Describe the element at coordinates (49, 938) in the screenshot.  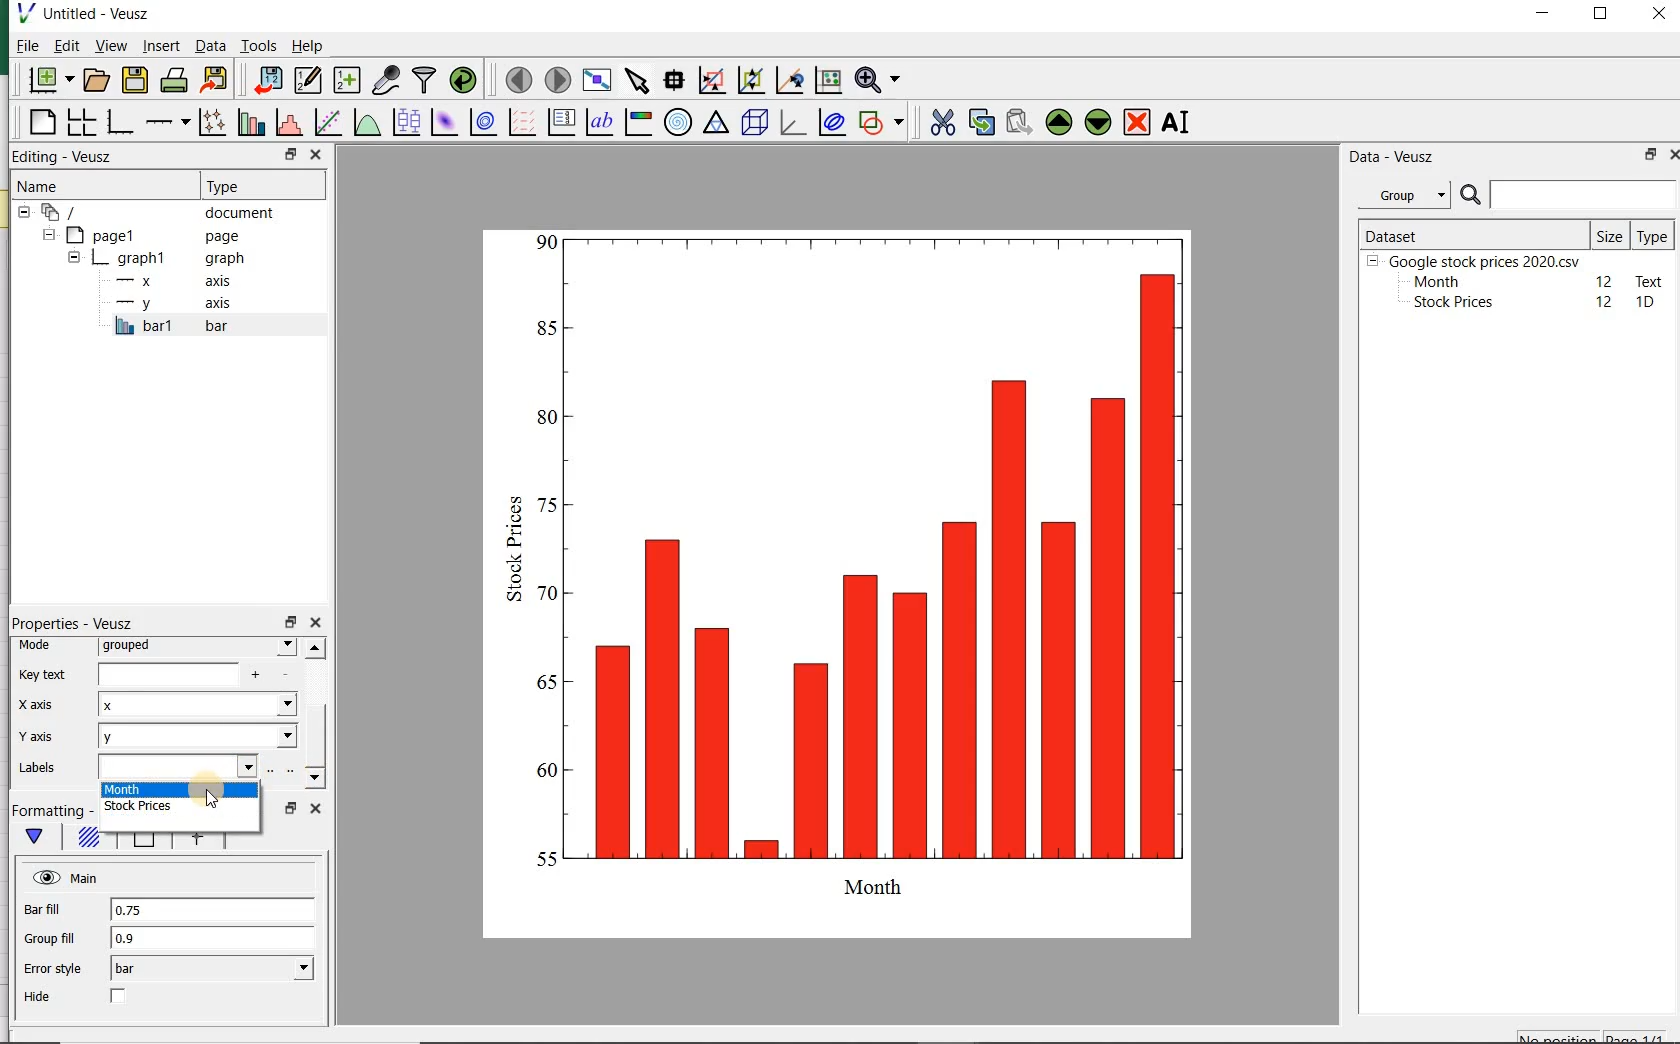
I see `Group fill` at that location.